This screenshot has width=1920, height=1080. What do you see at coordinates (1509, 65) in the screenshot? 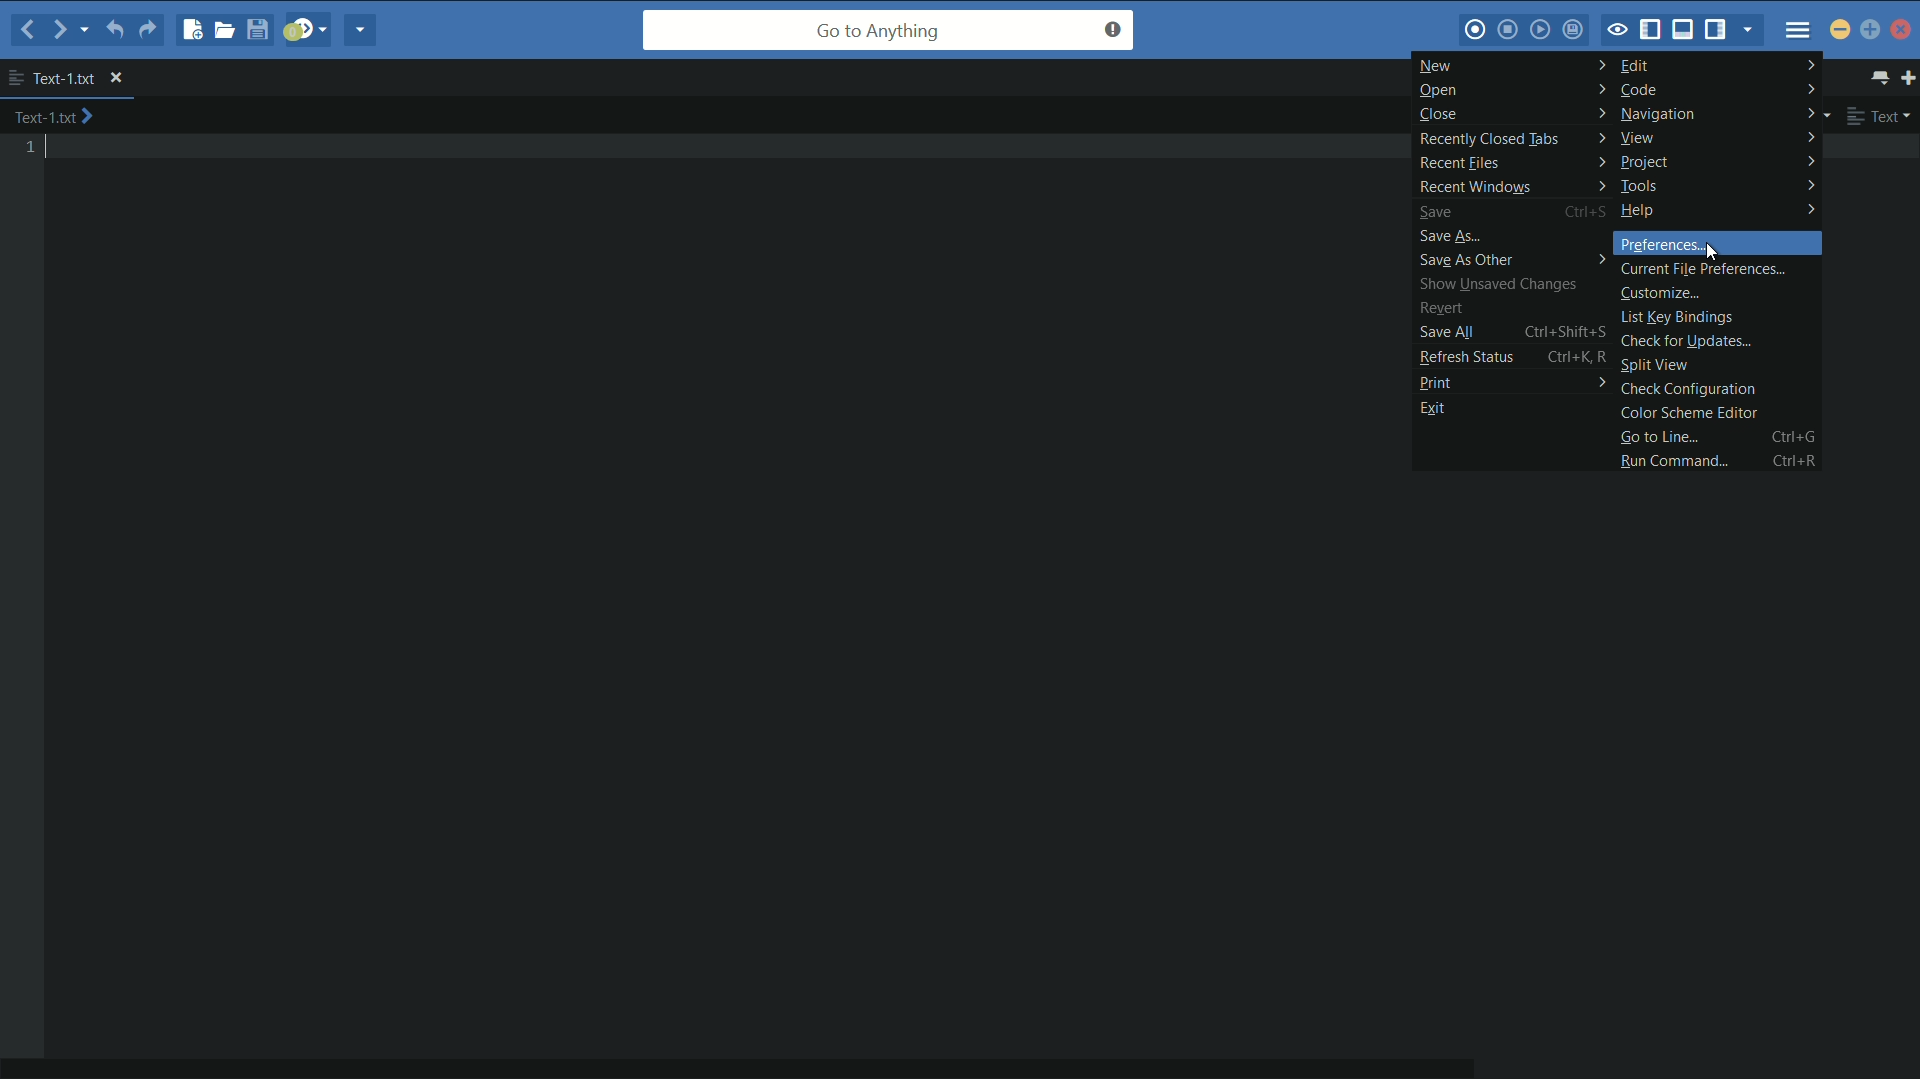
I see `new` at bounding box center [1509, 65].